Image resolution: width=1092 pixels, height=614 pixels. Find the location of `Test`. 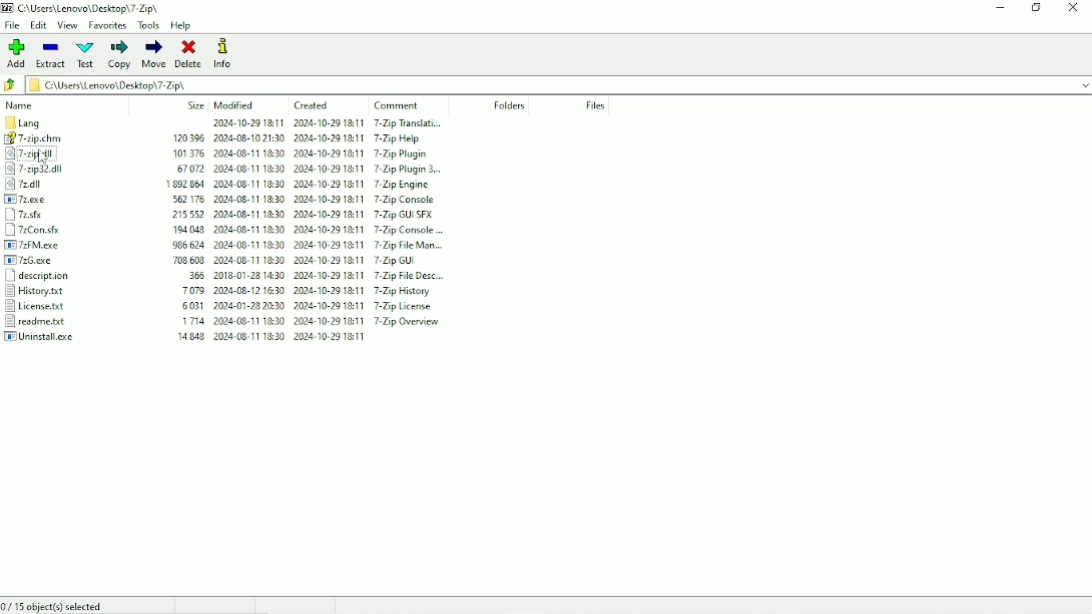

Test is located at coordinates (86, 54).